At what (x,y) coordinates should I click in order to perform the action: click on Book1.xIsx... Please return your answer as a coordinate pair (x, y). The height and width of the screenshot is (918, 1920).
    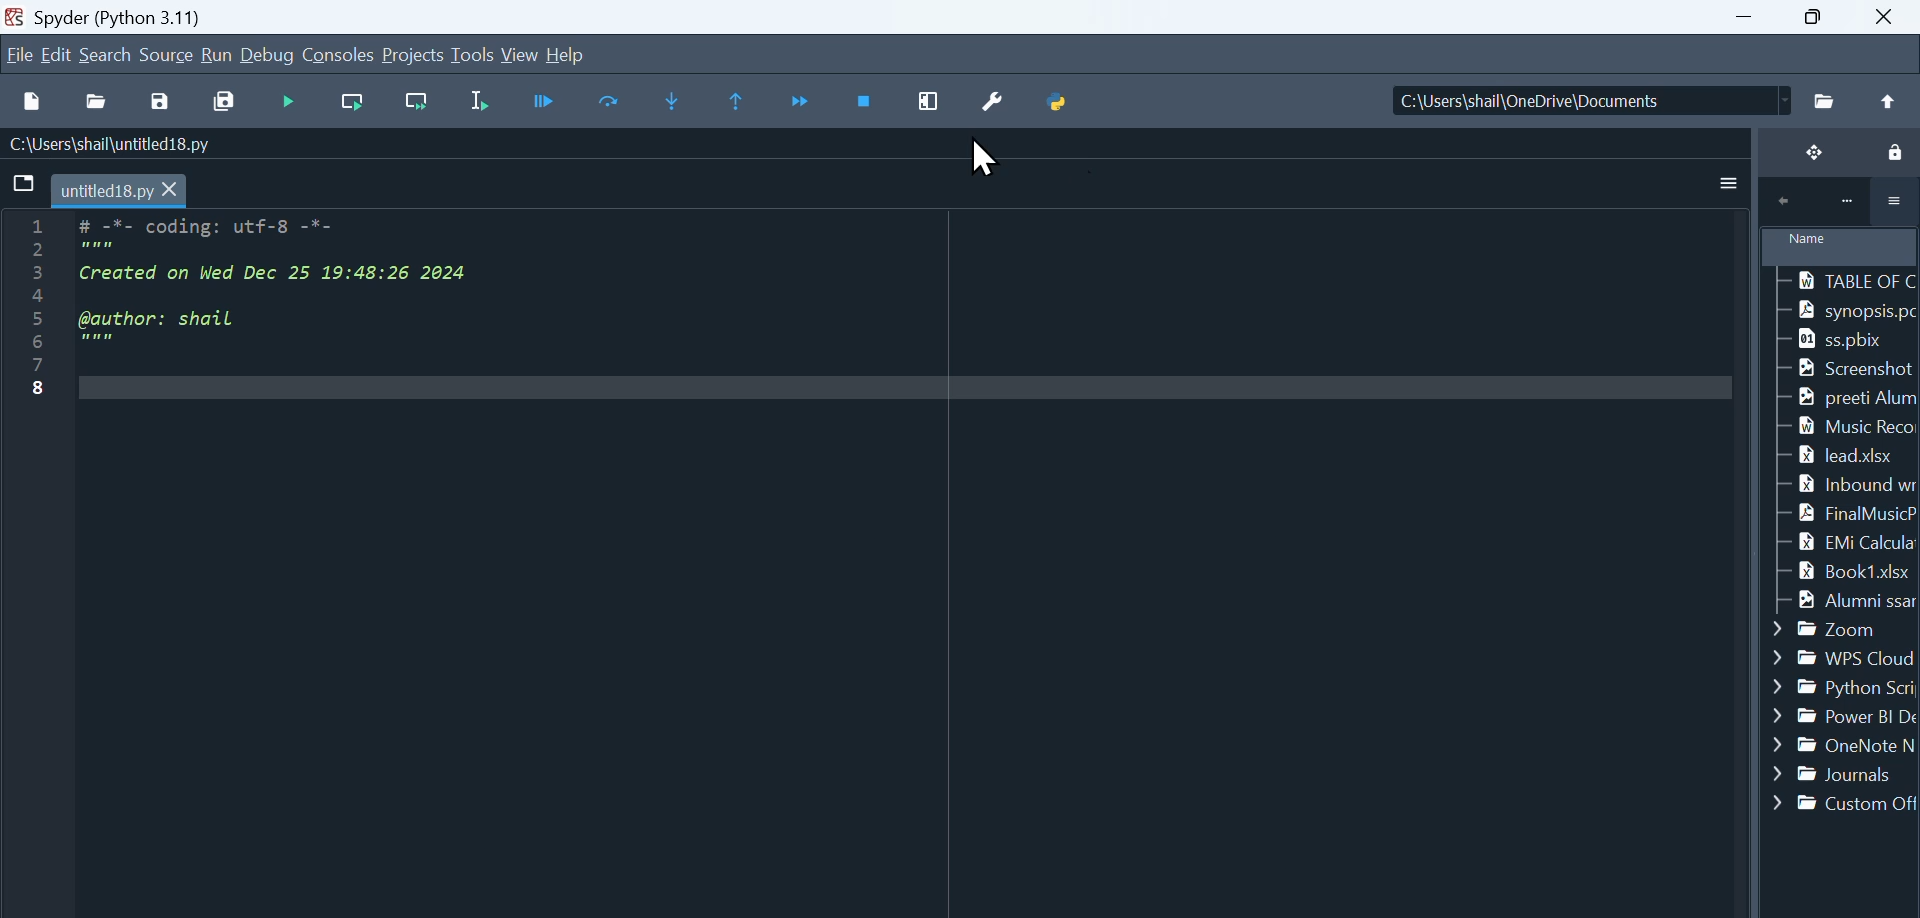
    Looking at the image, I should click on (1848, 572).